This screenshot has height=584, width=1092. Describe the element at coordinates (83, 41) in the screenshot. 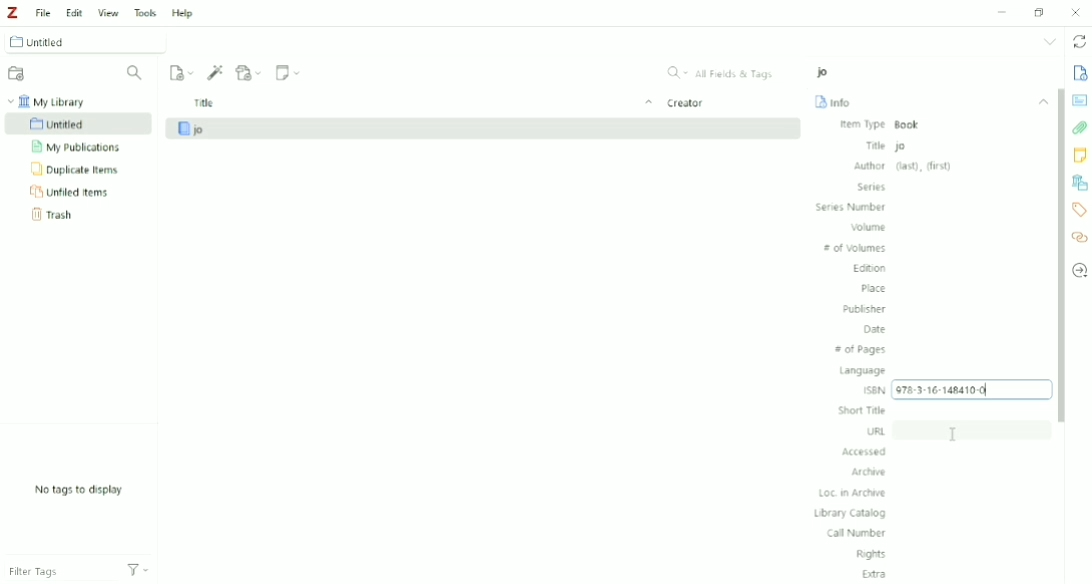

I see `Untitled` at that location.